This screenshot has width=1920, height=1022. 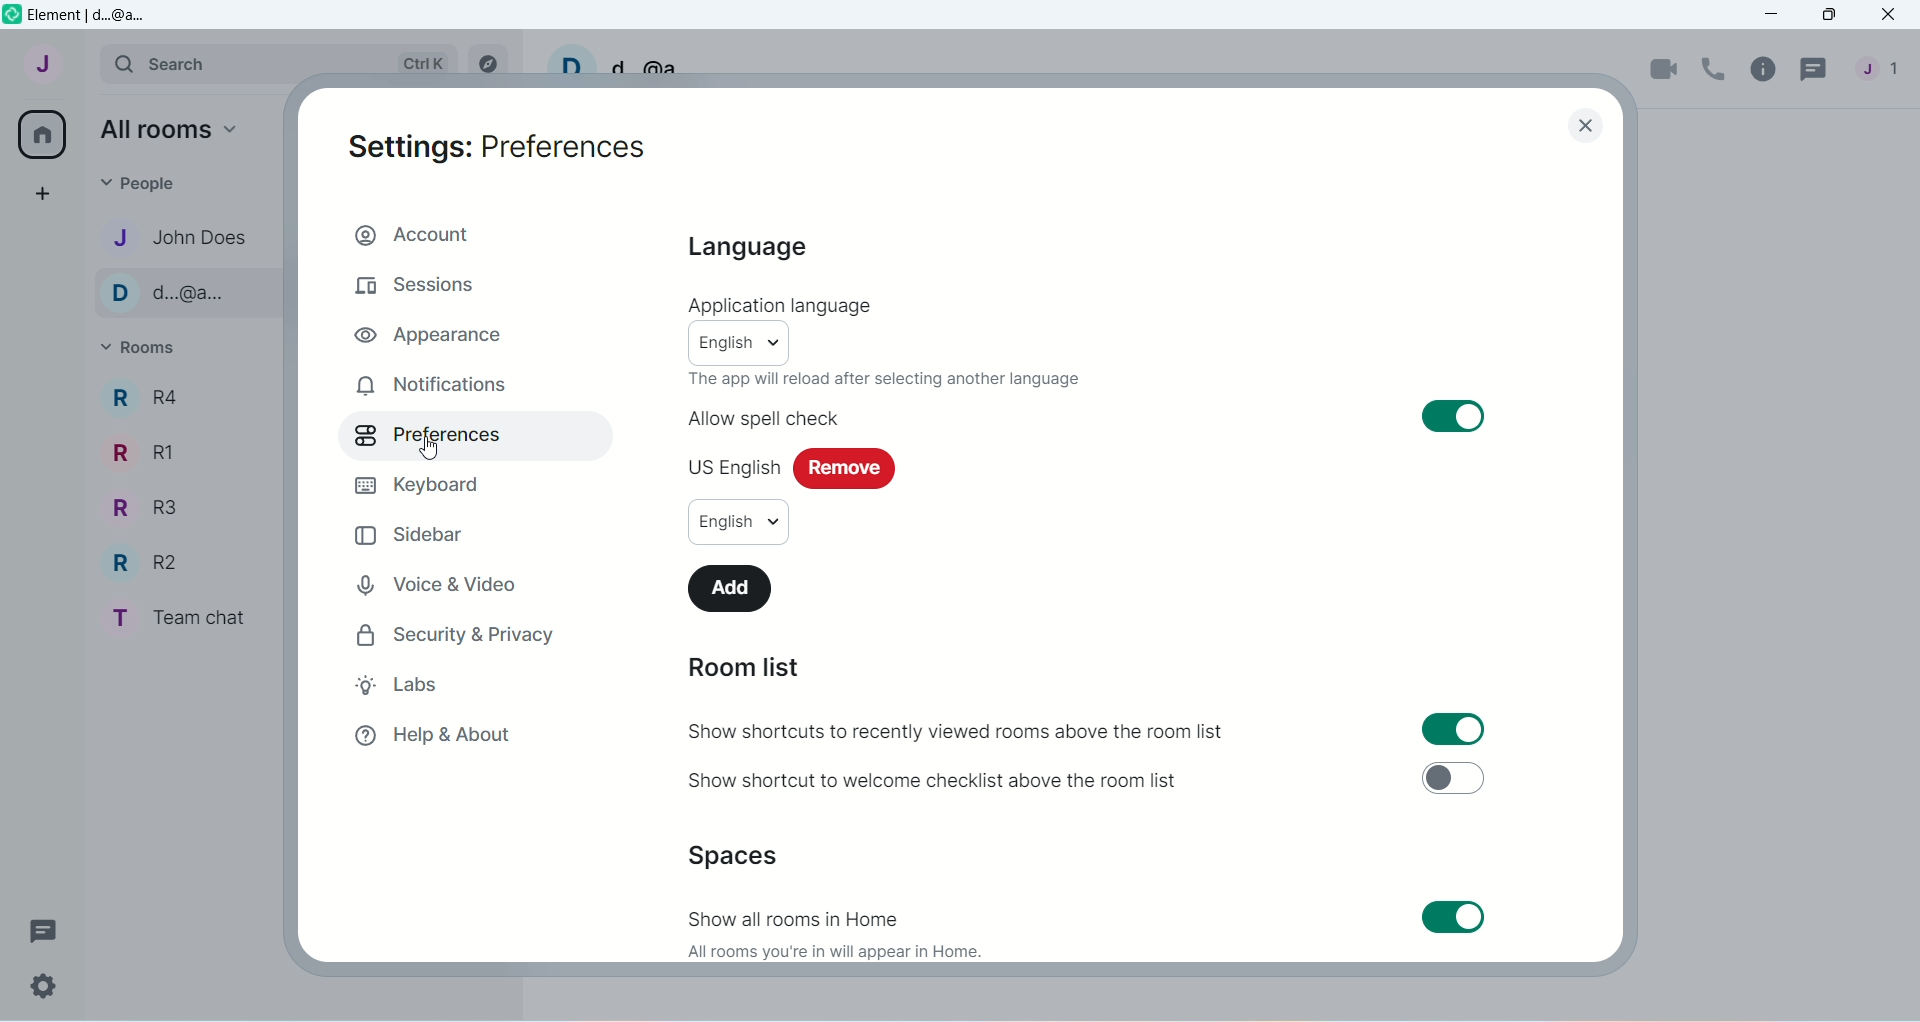 What do you see at coordinates (853, 466) in the screenshot?
I see `Remove` at bounding box center [853, 466].